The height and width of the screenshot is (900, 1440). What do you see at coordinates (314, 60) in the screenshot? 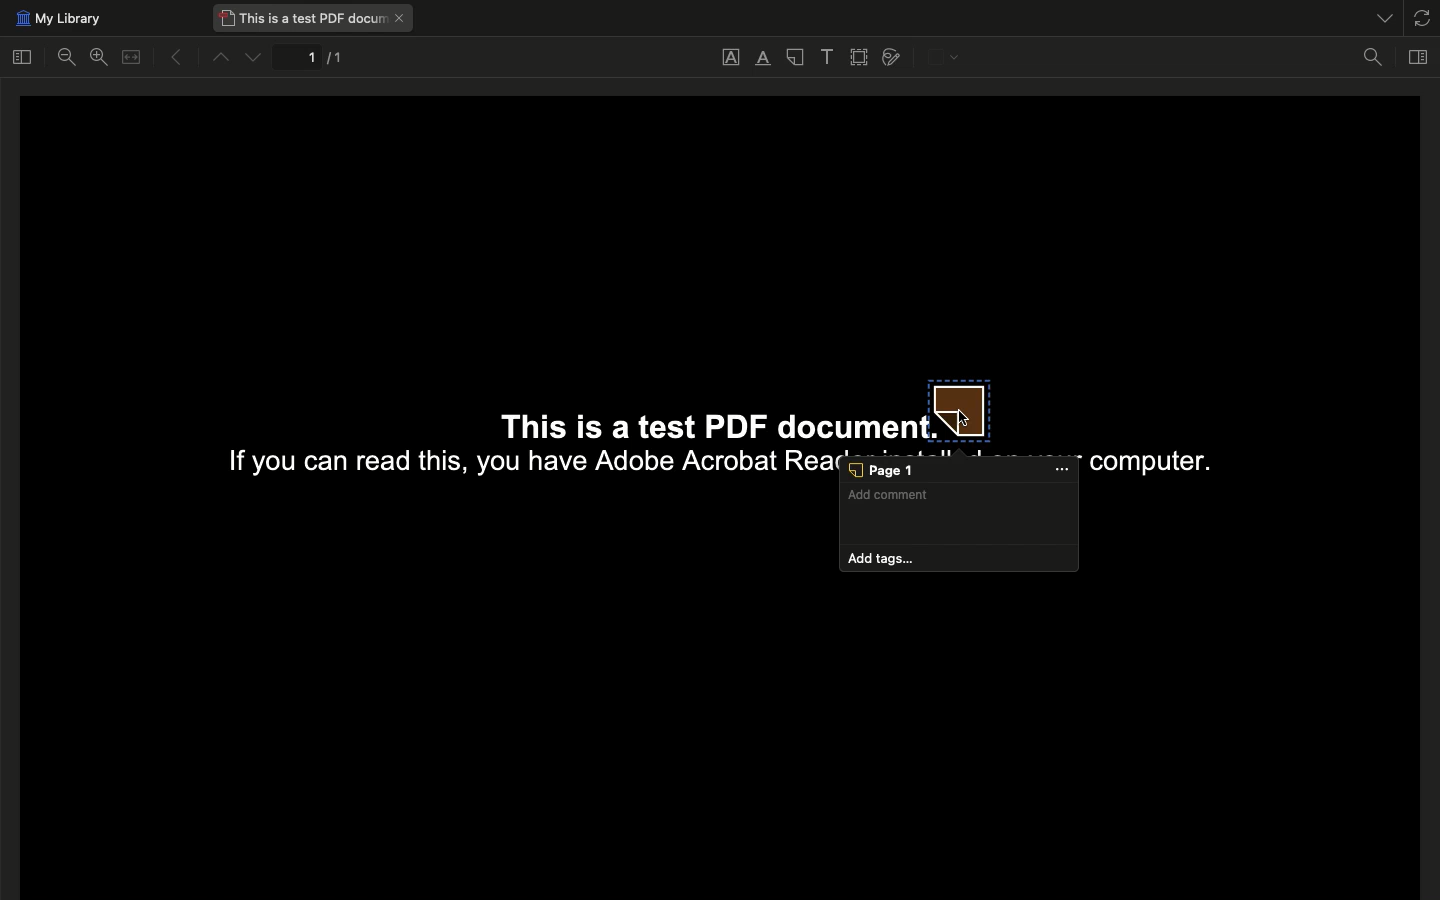
I see `1/1` at bounding box center [314, 60].